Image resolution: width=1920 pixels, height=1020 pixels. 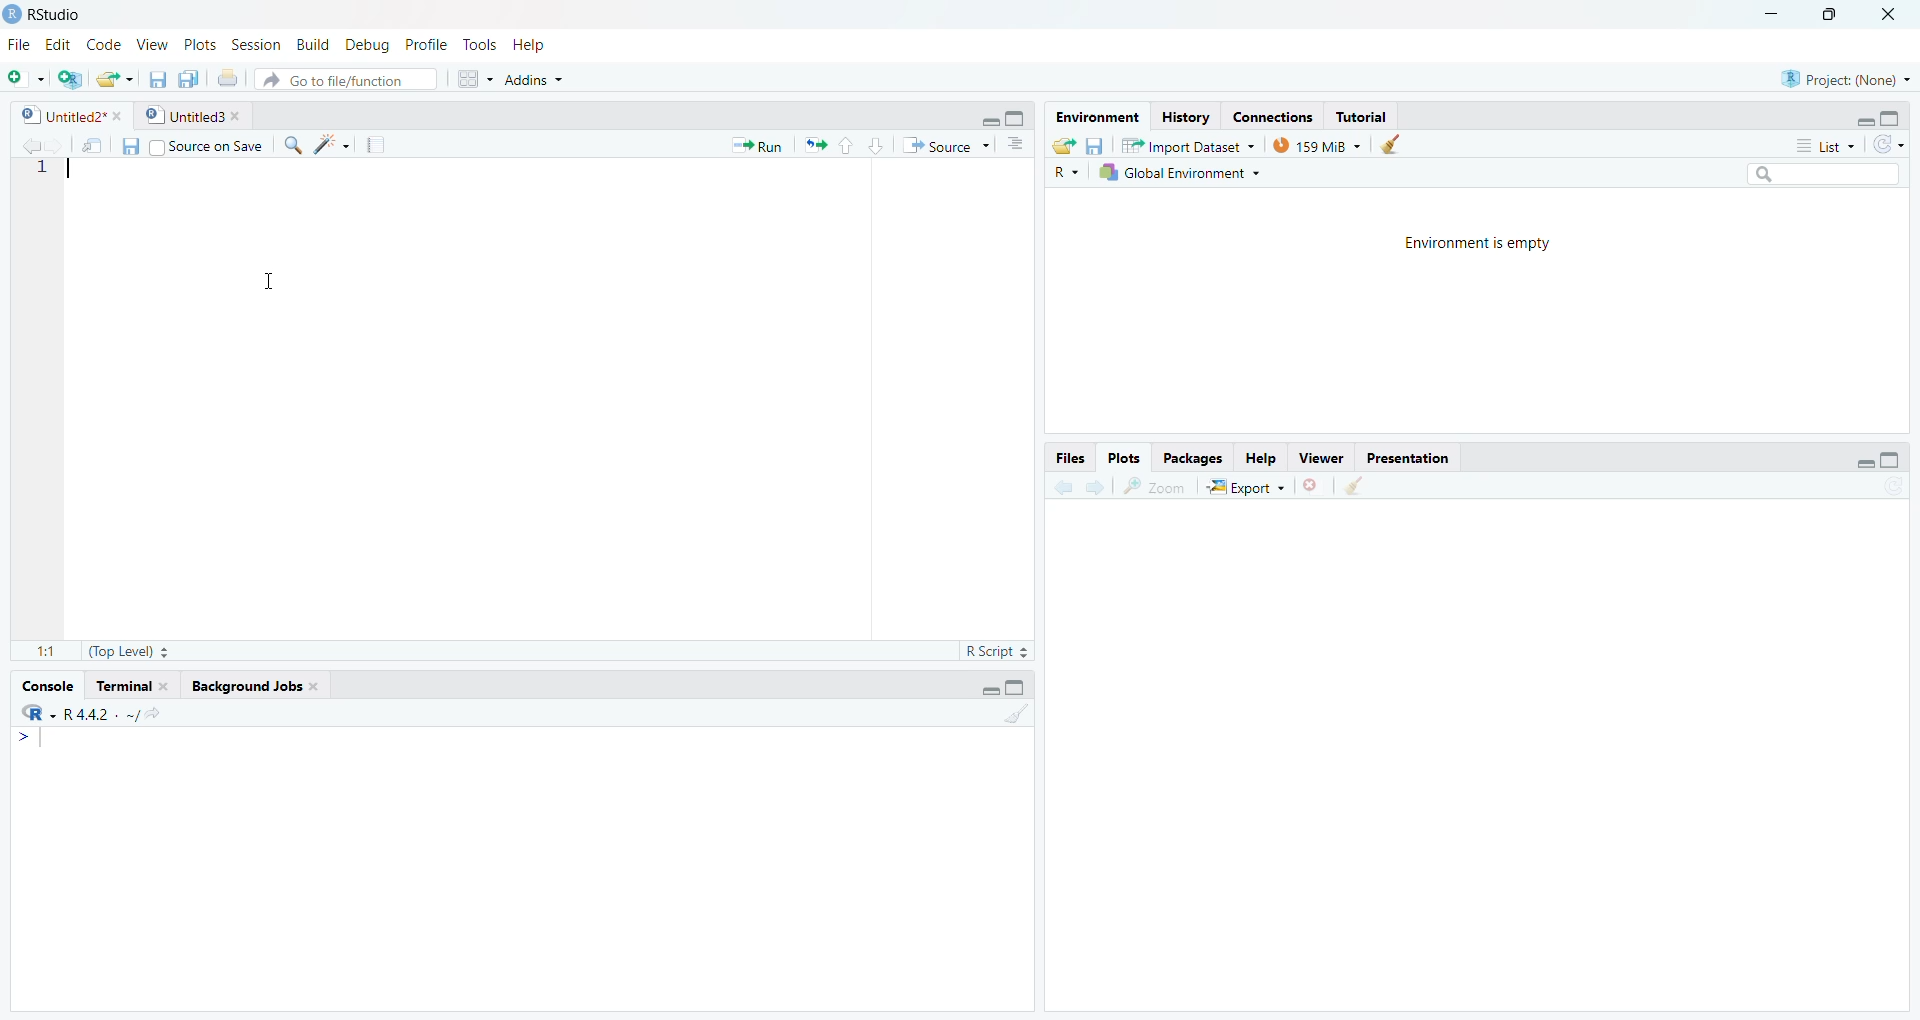 What do you see at coordinates (1394, 144) in the screenshot?
I see `Clean` at bounding box center [1394, 144].